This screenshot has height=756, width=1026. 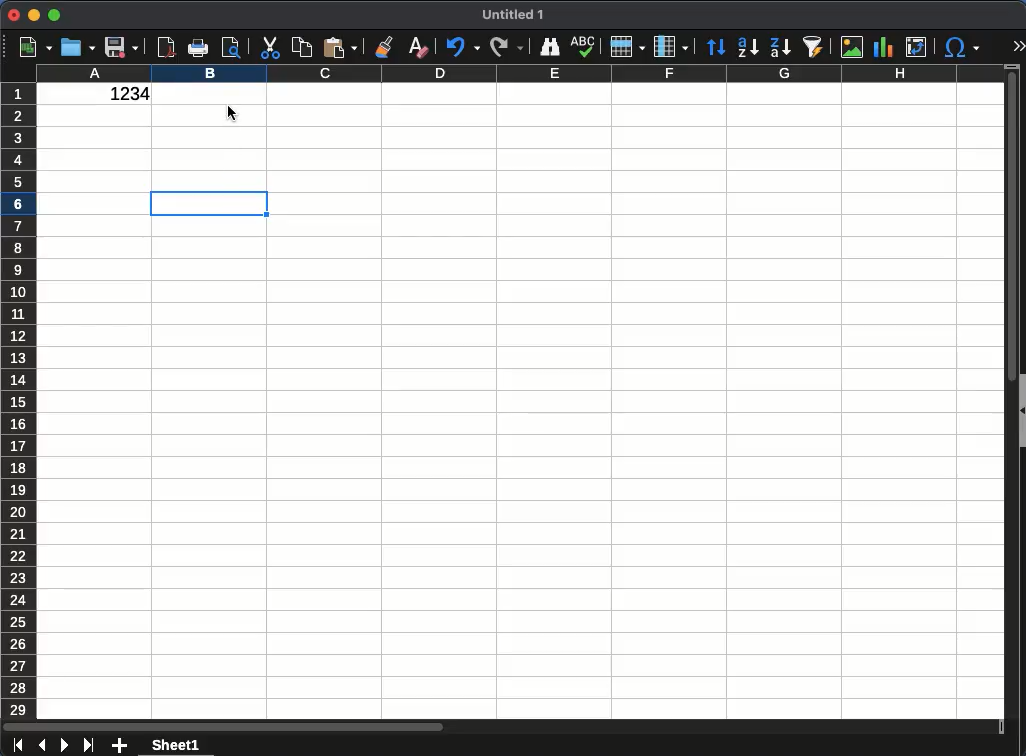 I want to click on next sheet, so click(x=63, y=746).